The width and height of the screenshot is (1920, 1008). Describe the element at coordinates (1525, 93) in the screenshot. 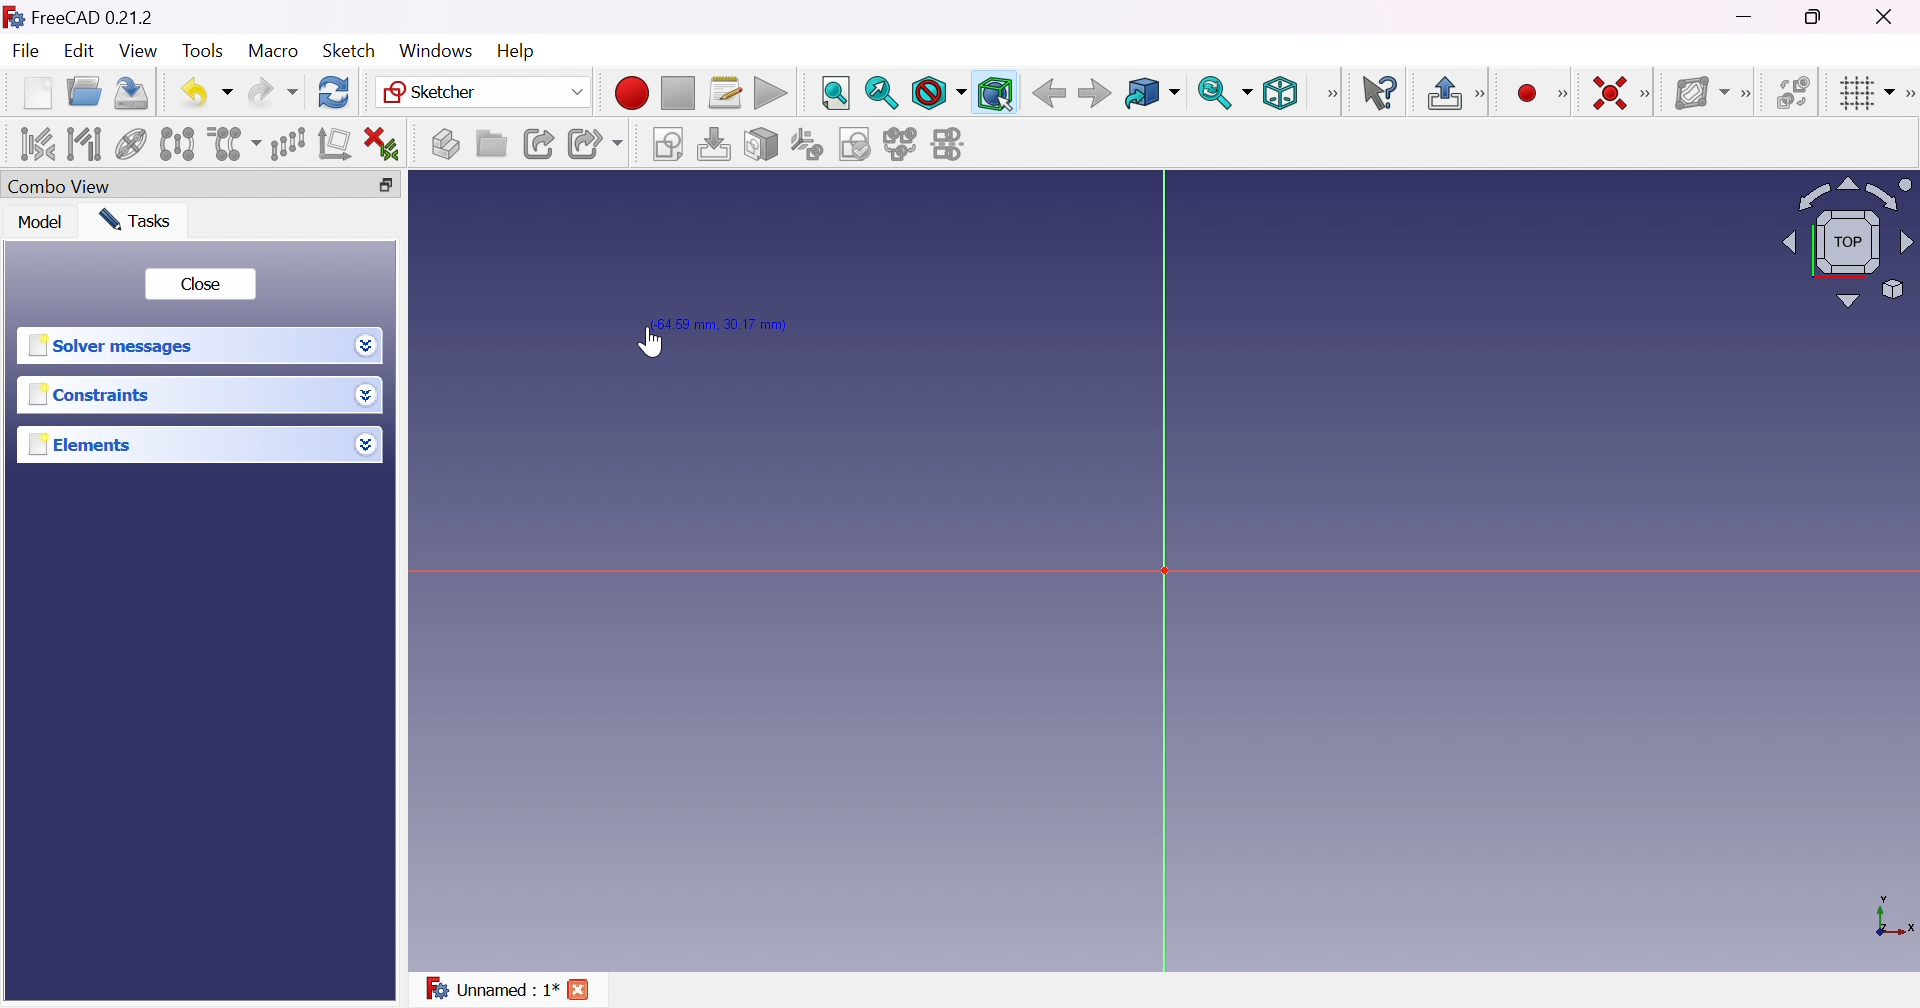

I see `Create point` at that location.